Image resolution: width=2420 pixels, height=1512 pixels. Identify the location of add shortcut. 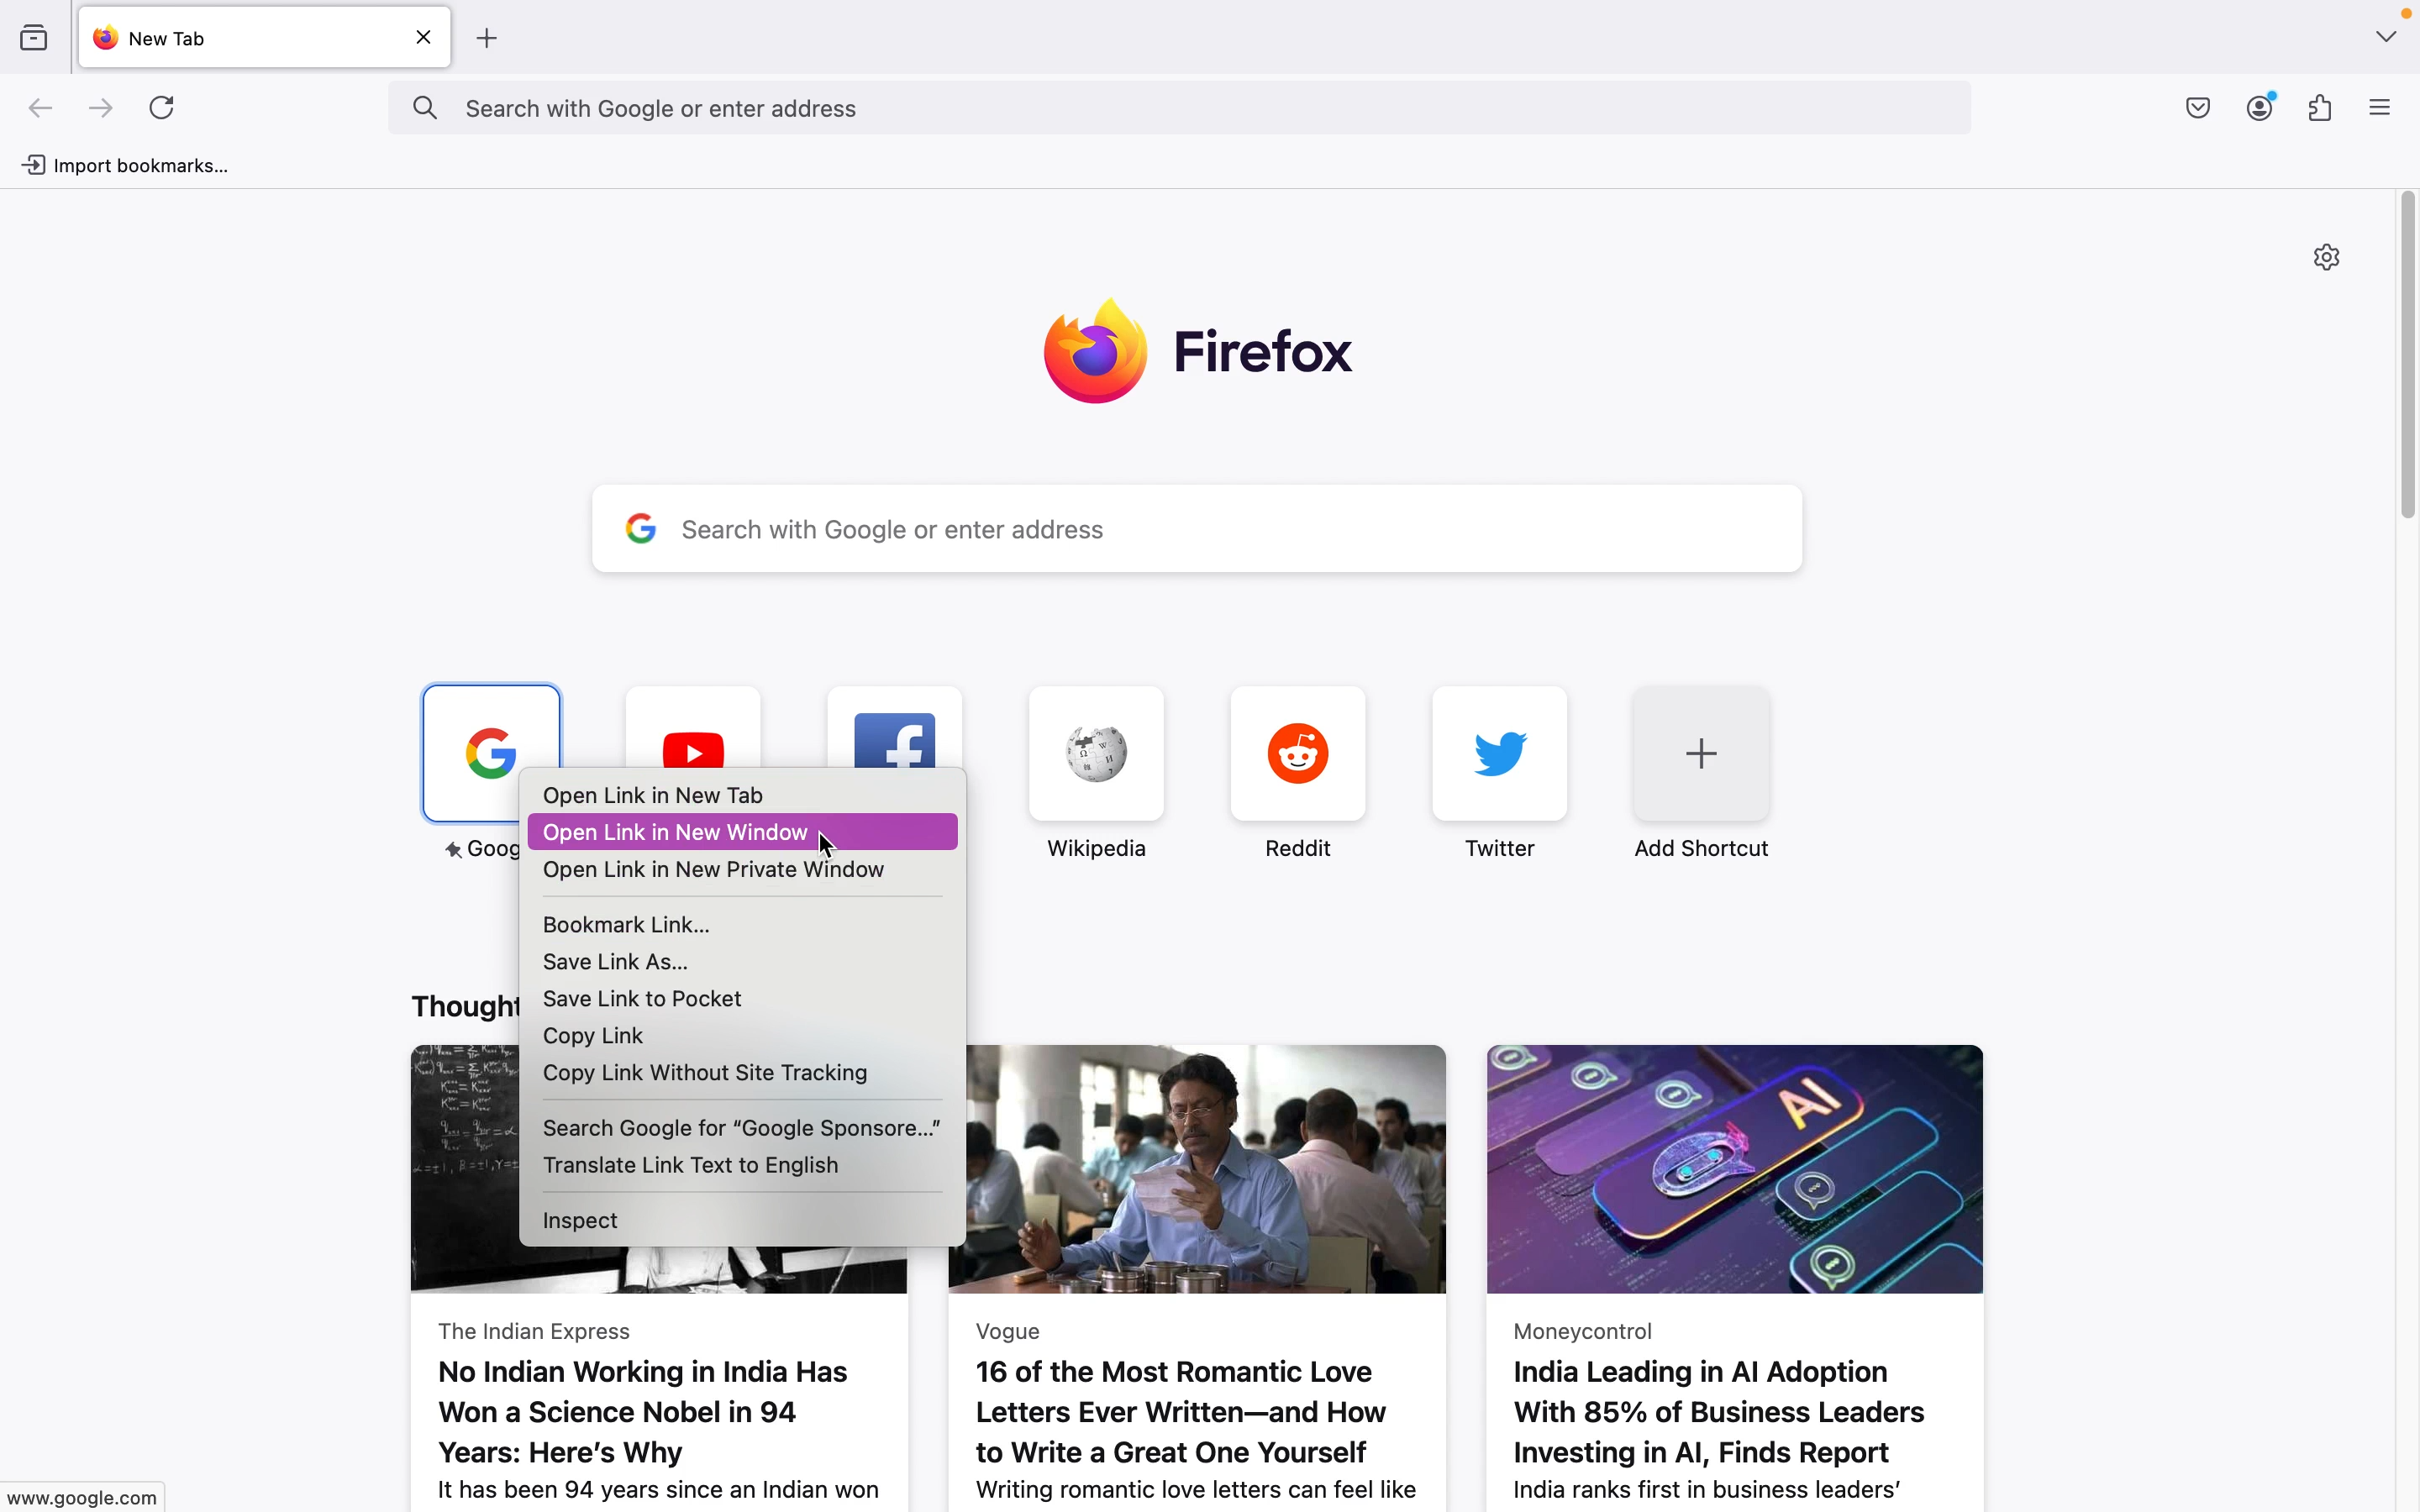
(1707, 781).